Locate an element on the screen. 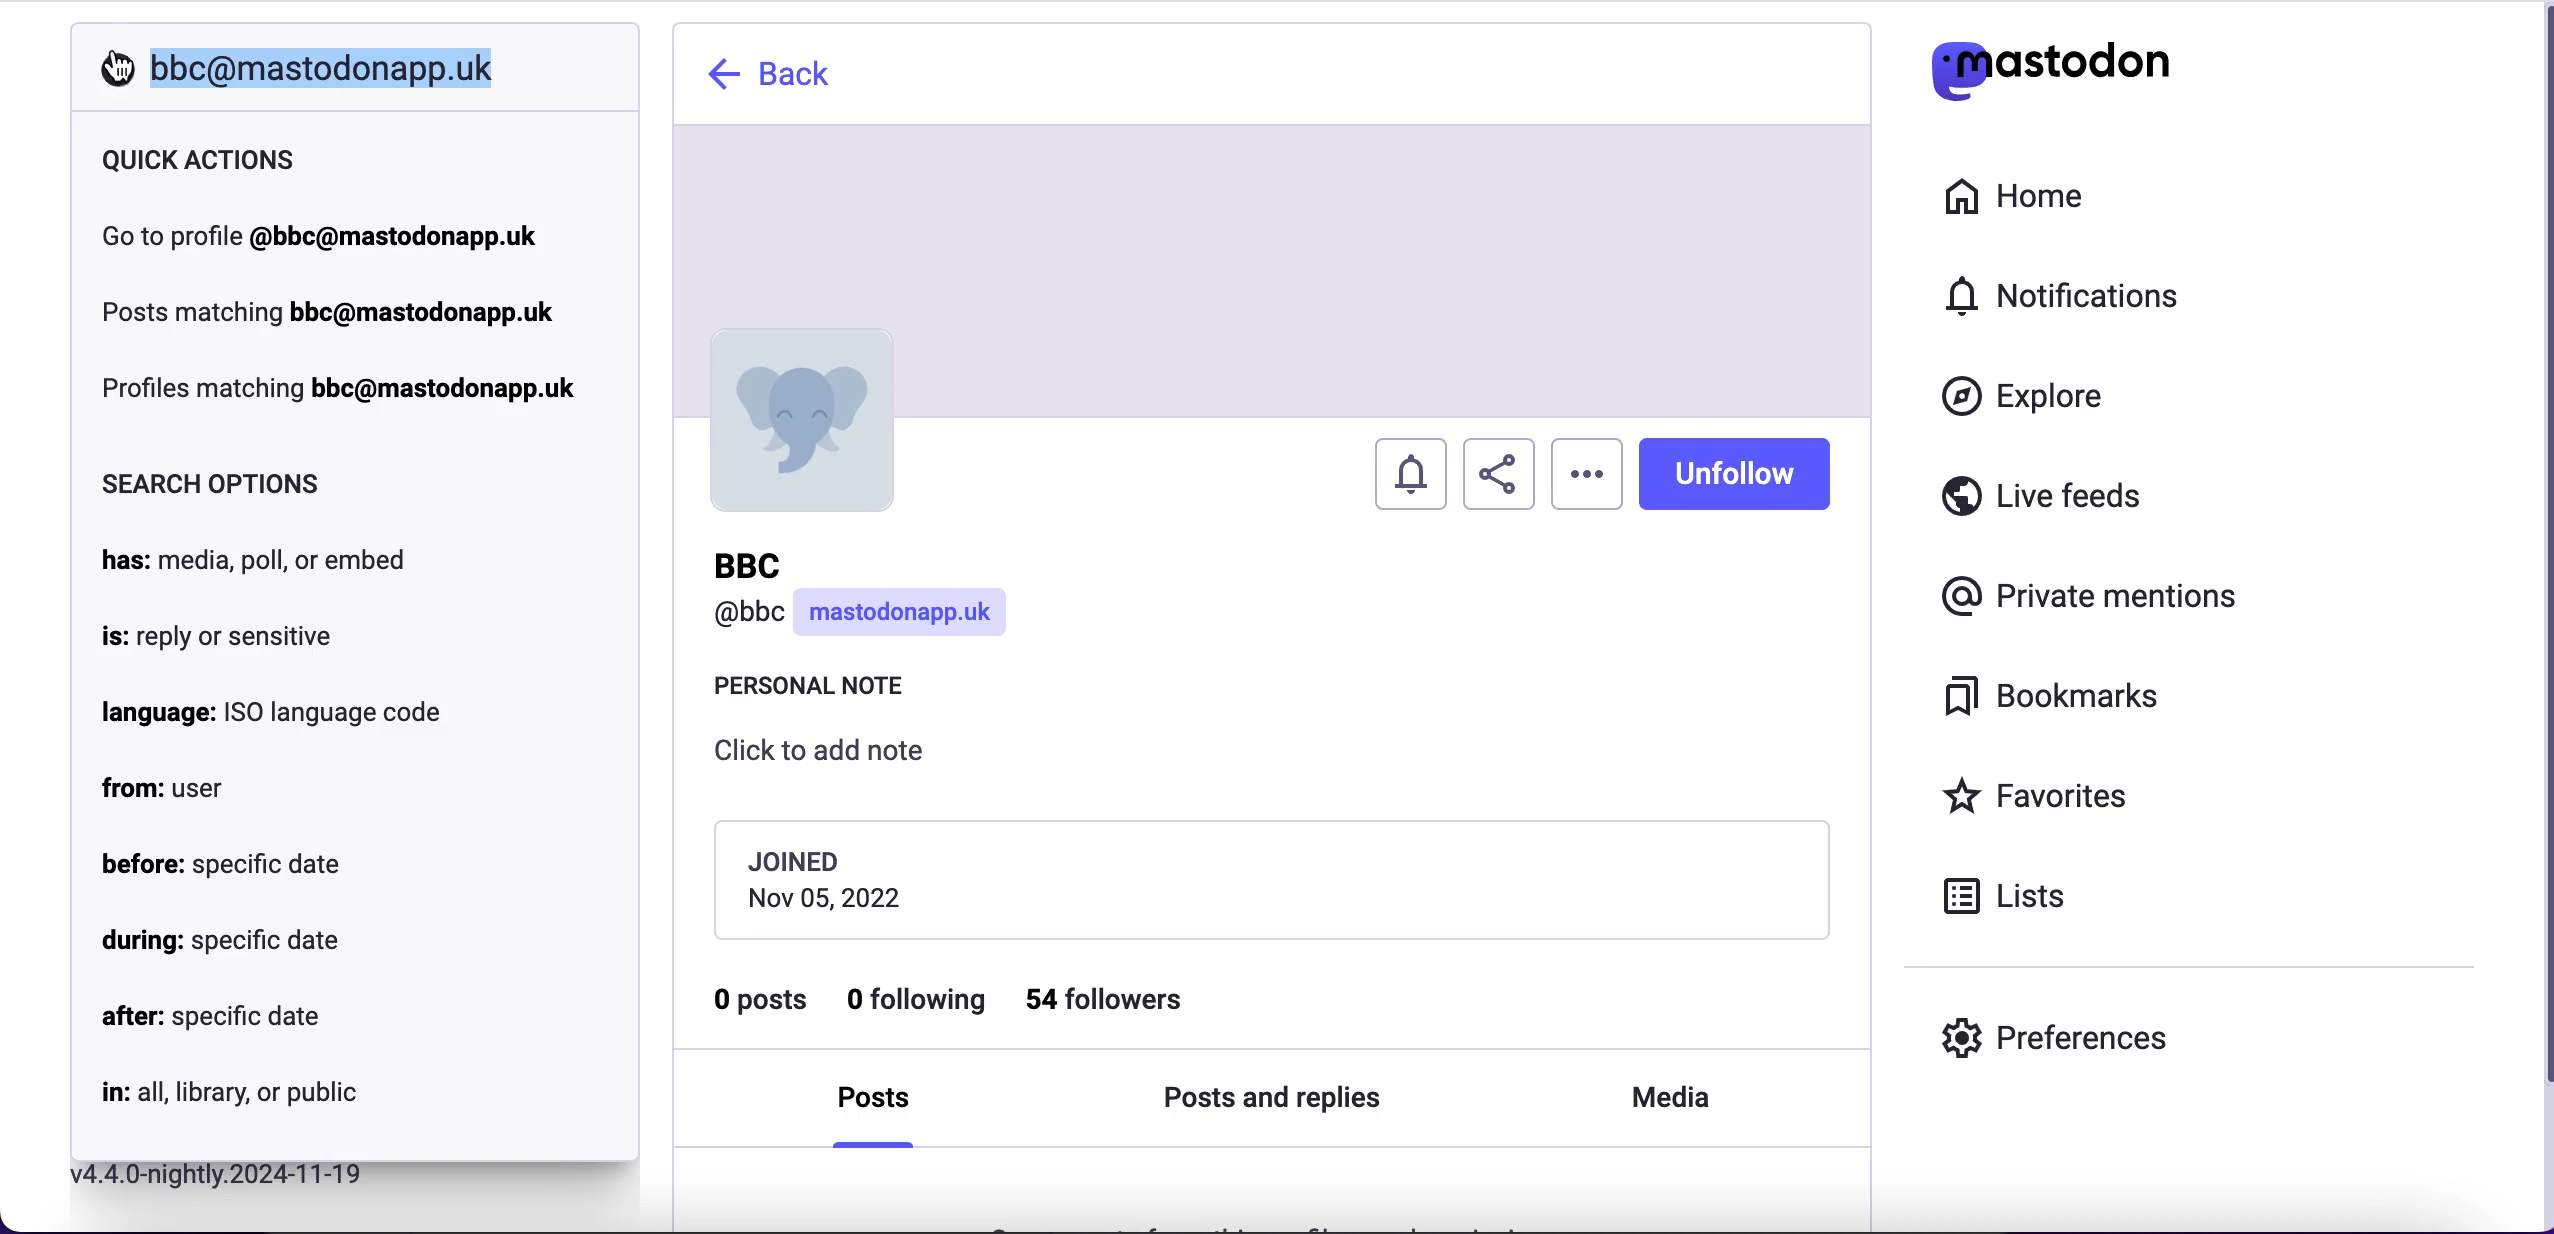 Image resolution: width=2554 pixels, height=1234 pixels. posts and replies is located at coordinates (1271, 1101).